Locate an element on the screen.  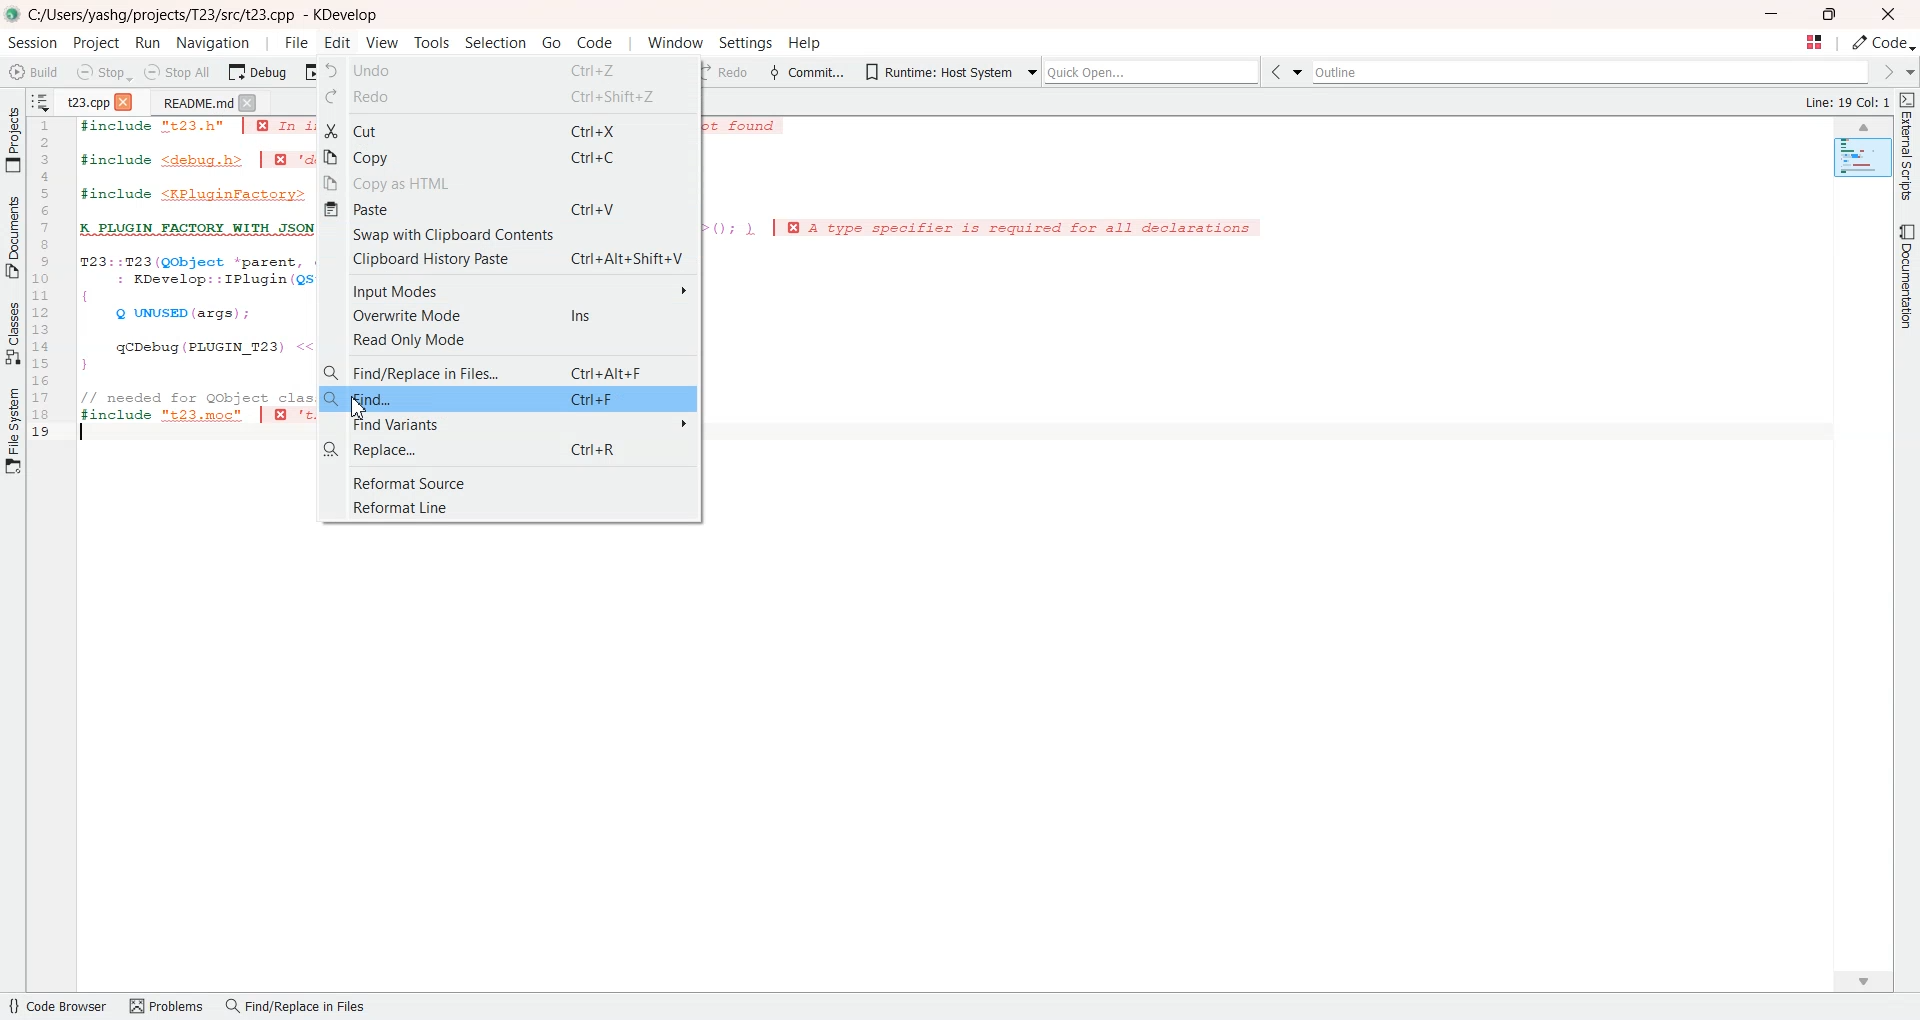
Read Only Mode is located at coordinates (510, 340).